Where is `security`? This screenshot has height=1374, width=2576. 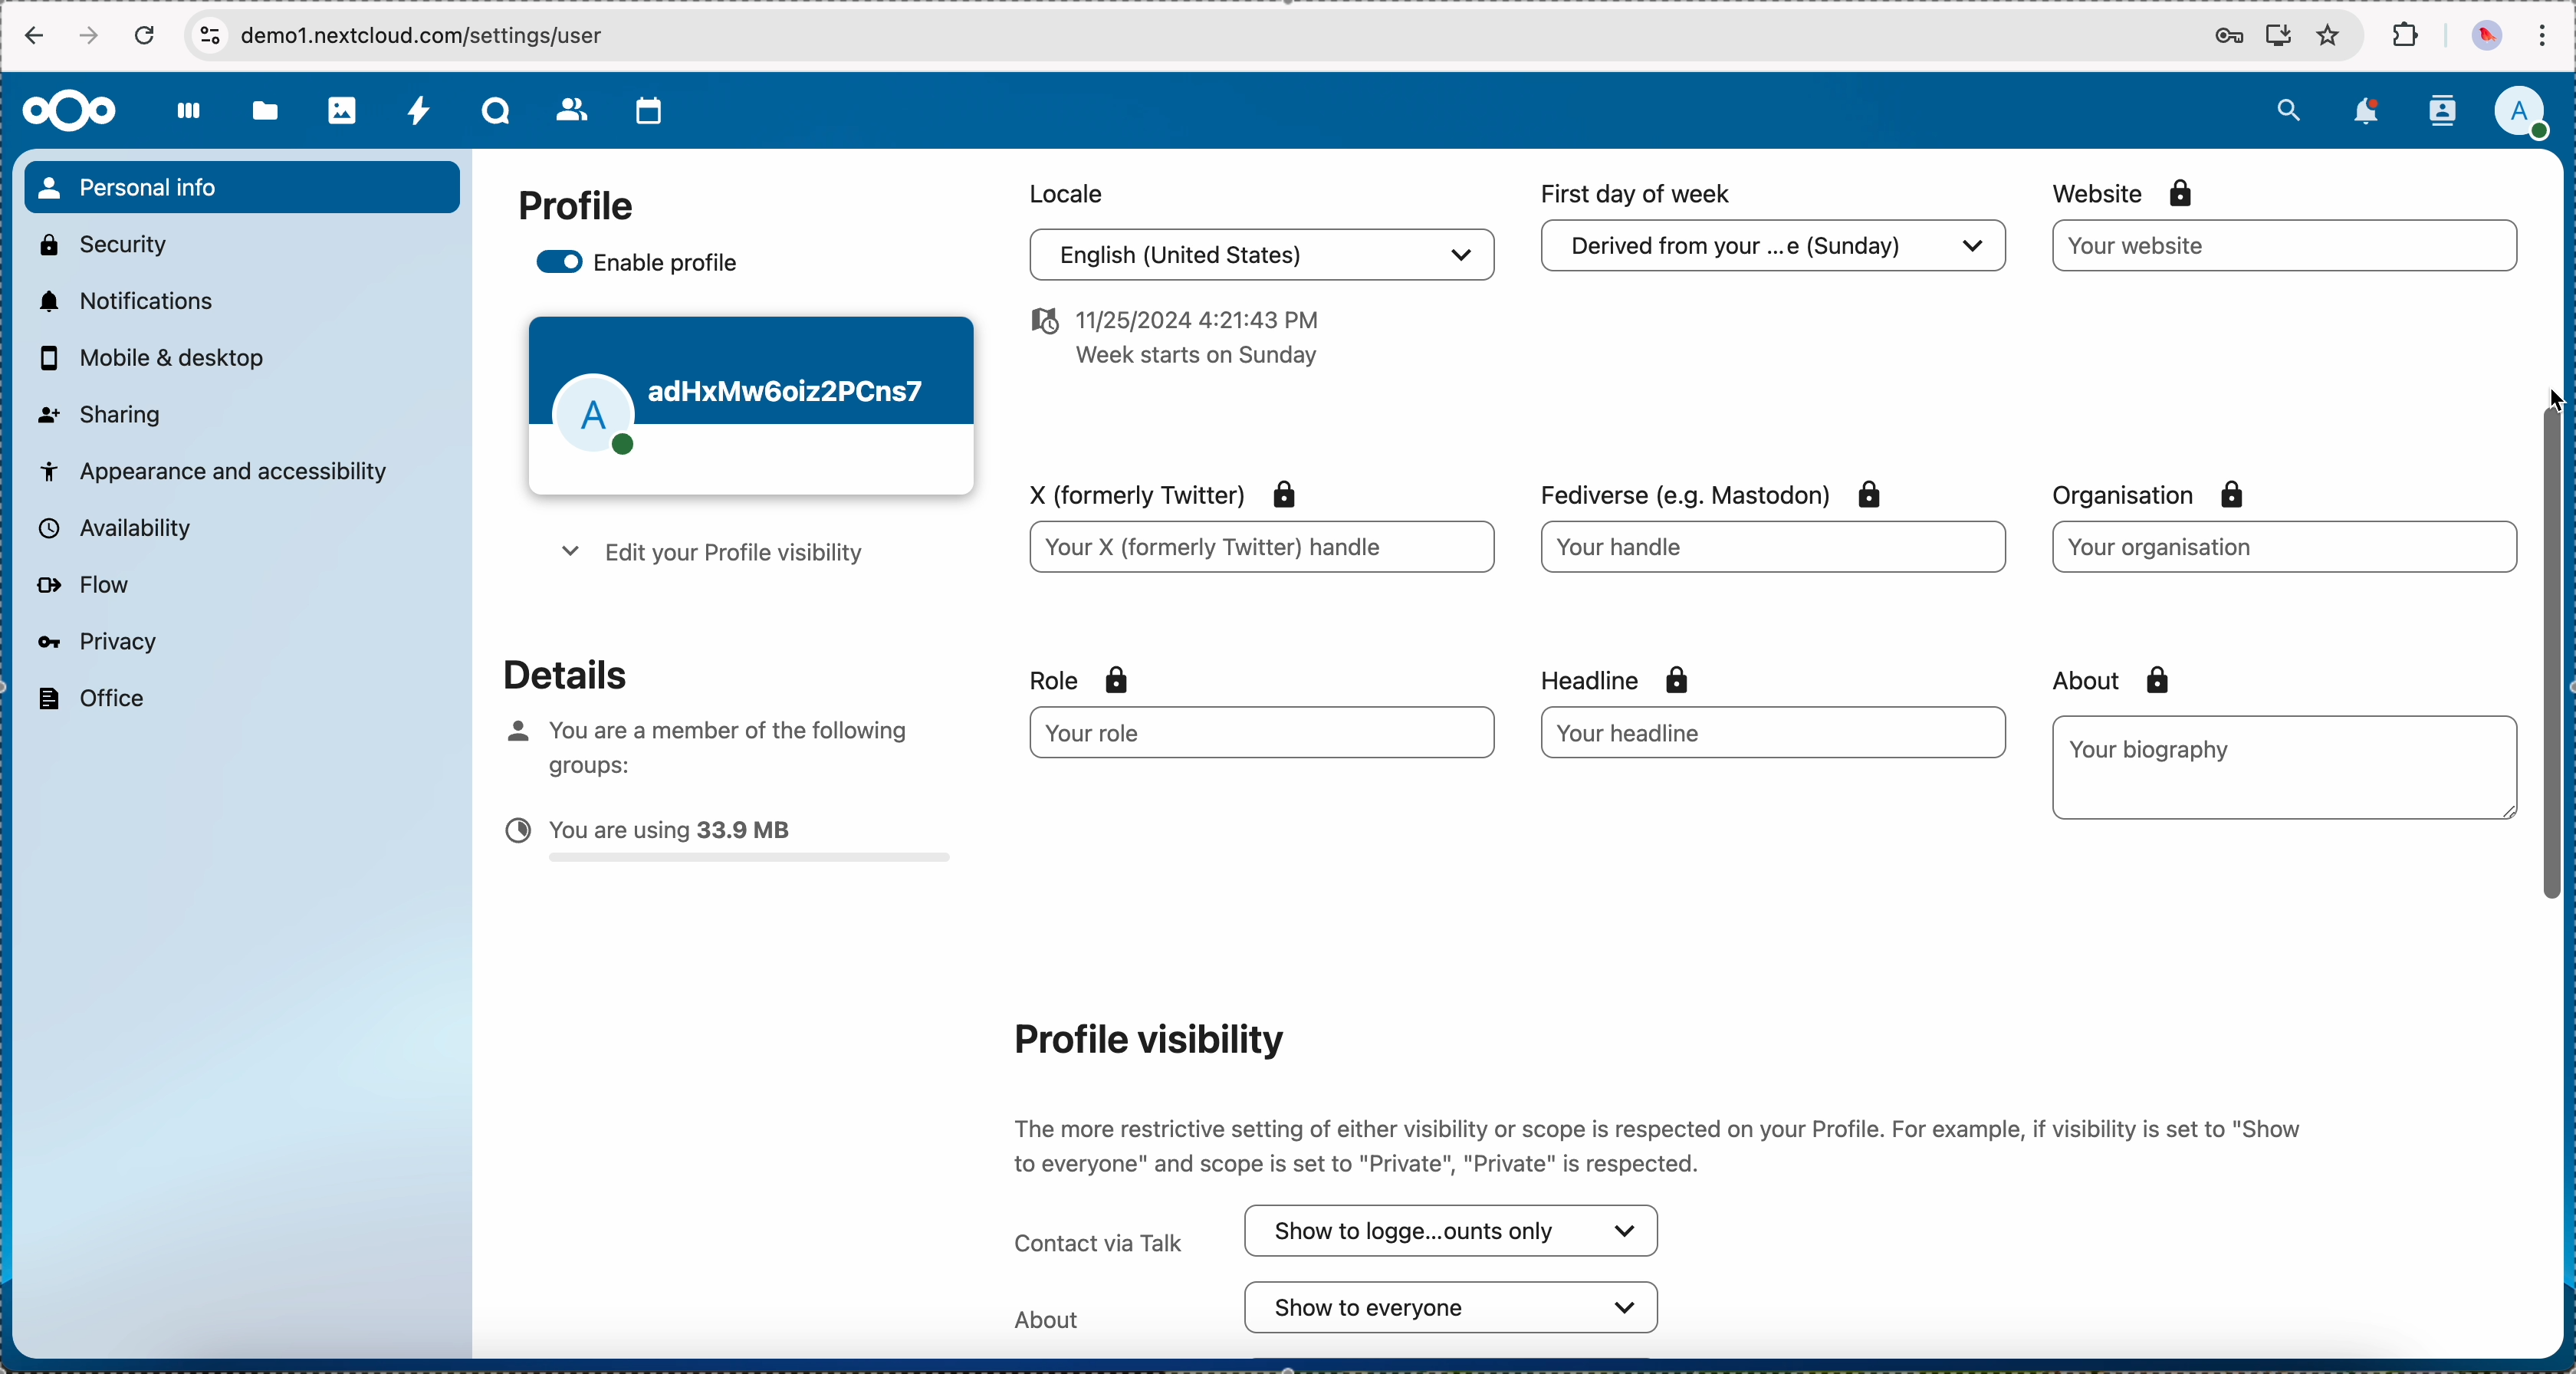
security is located at coordinates (101, 242).